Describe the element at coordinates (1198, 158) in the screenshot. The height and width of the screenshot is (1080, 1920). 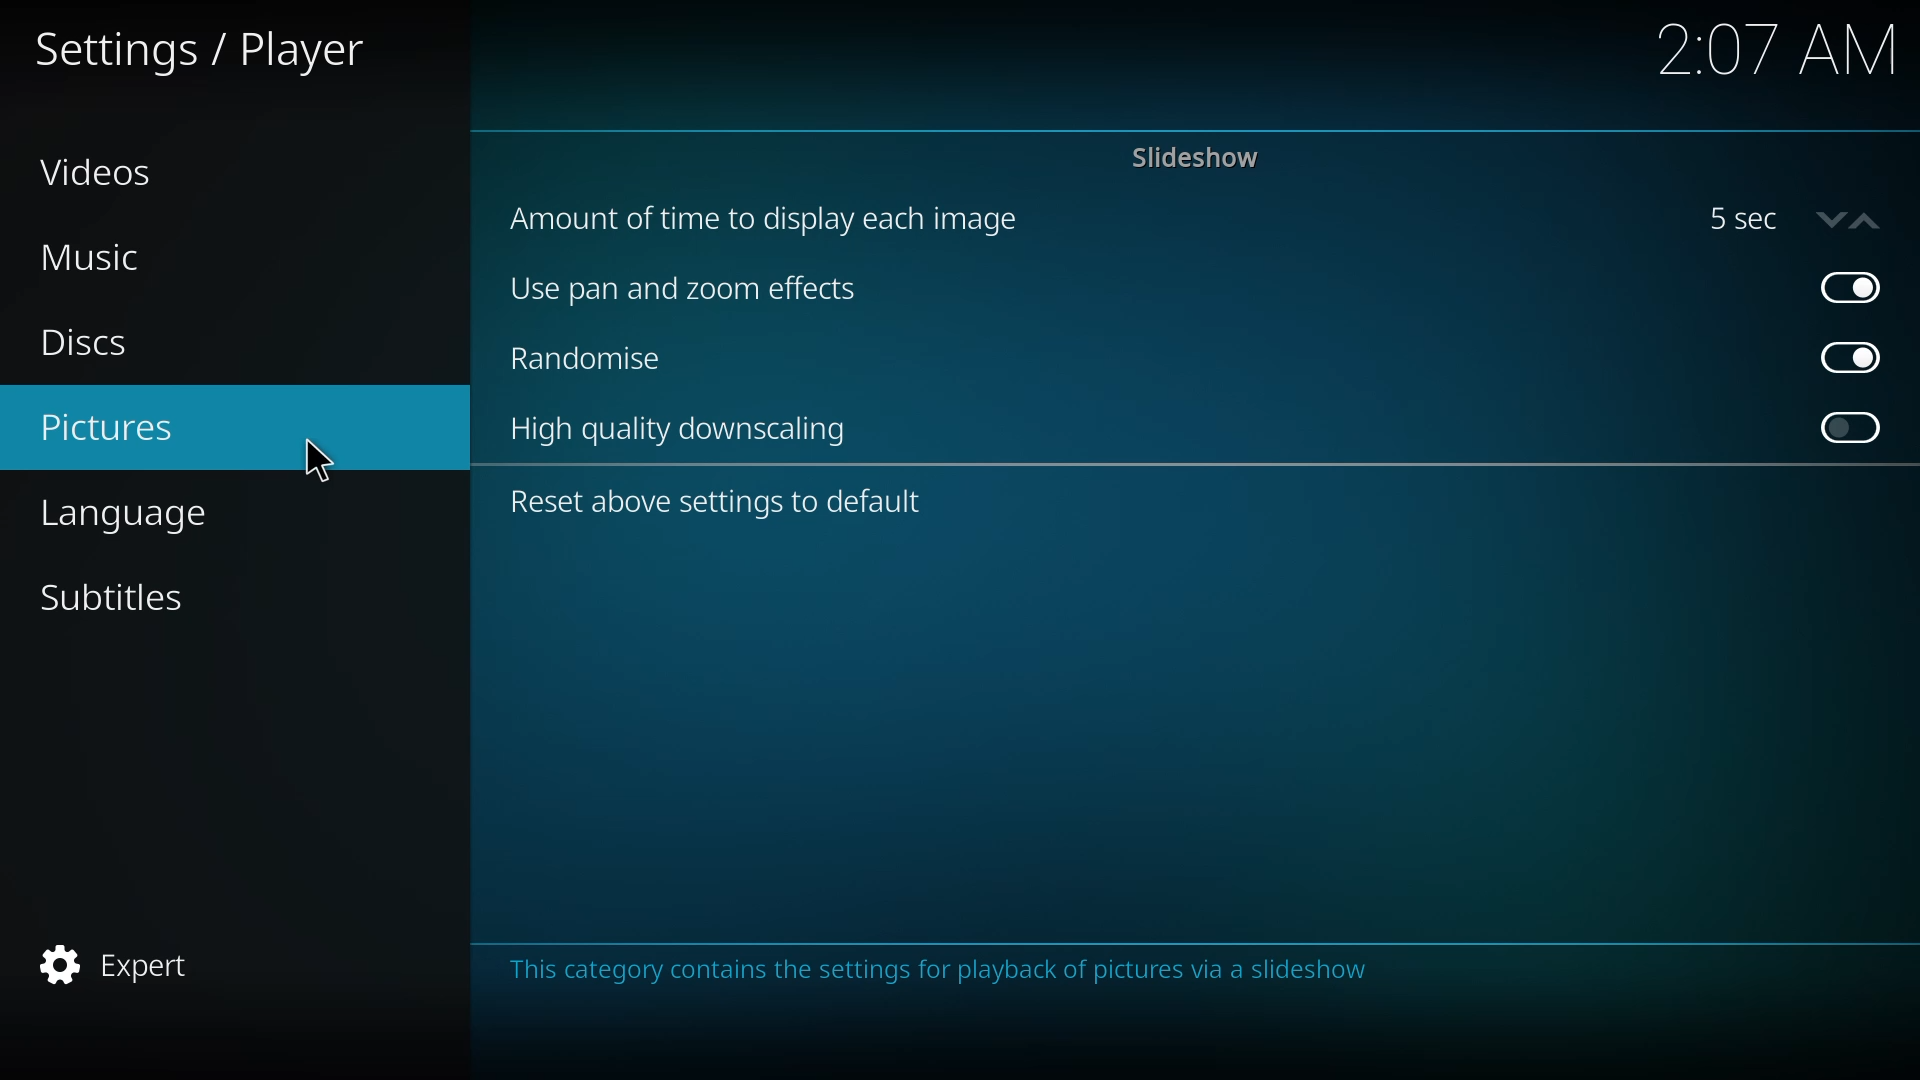
I see `slideshow` at that location.